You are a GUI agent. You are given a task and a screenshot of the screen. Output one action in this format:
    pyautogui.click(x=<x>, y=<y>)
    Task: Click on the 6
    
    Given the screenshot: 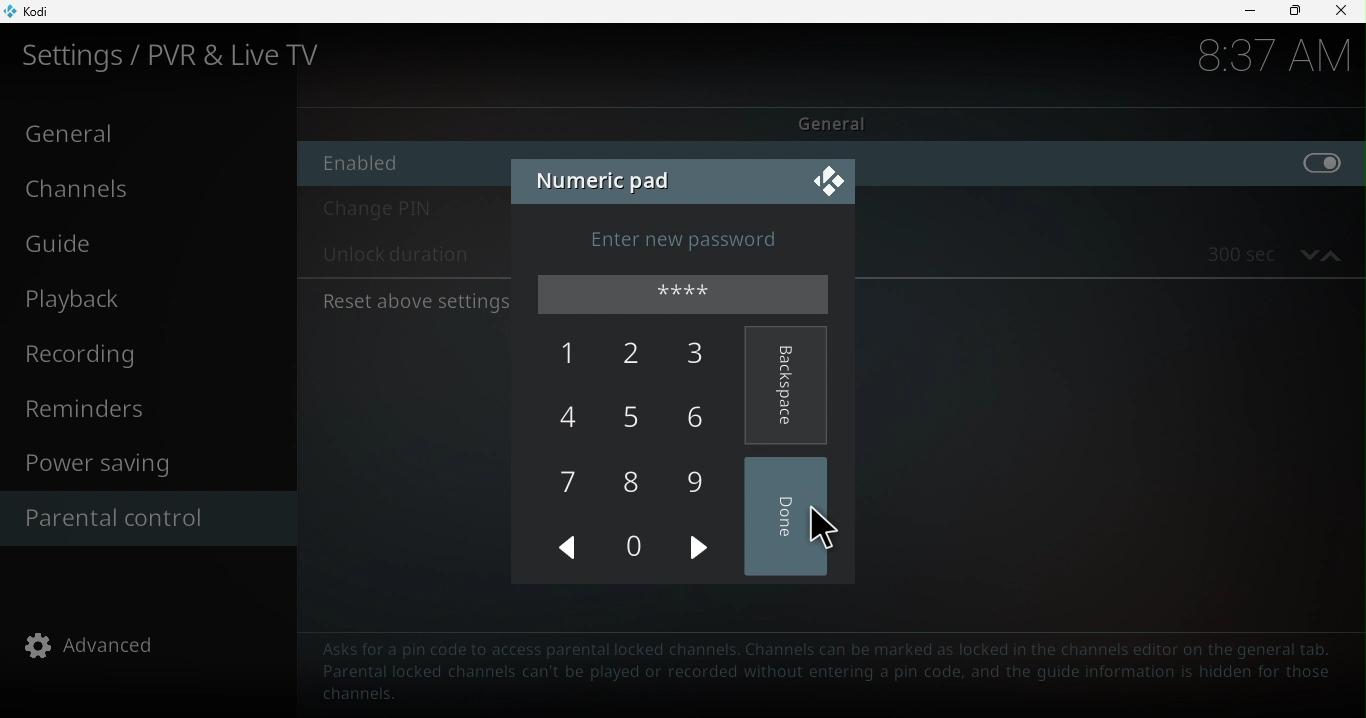 What is the action you would take?
    pyautogui.click(x=710, y=416)
    